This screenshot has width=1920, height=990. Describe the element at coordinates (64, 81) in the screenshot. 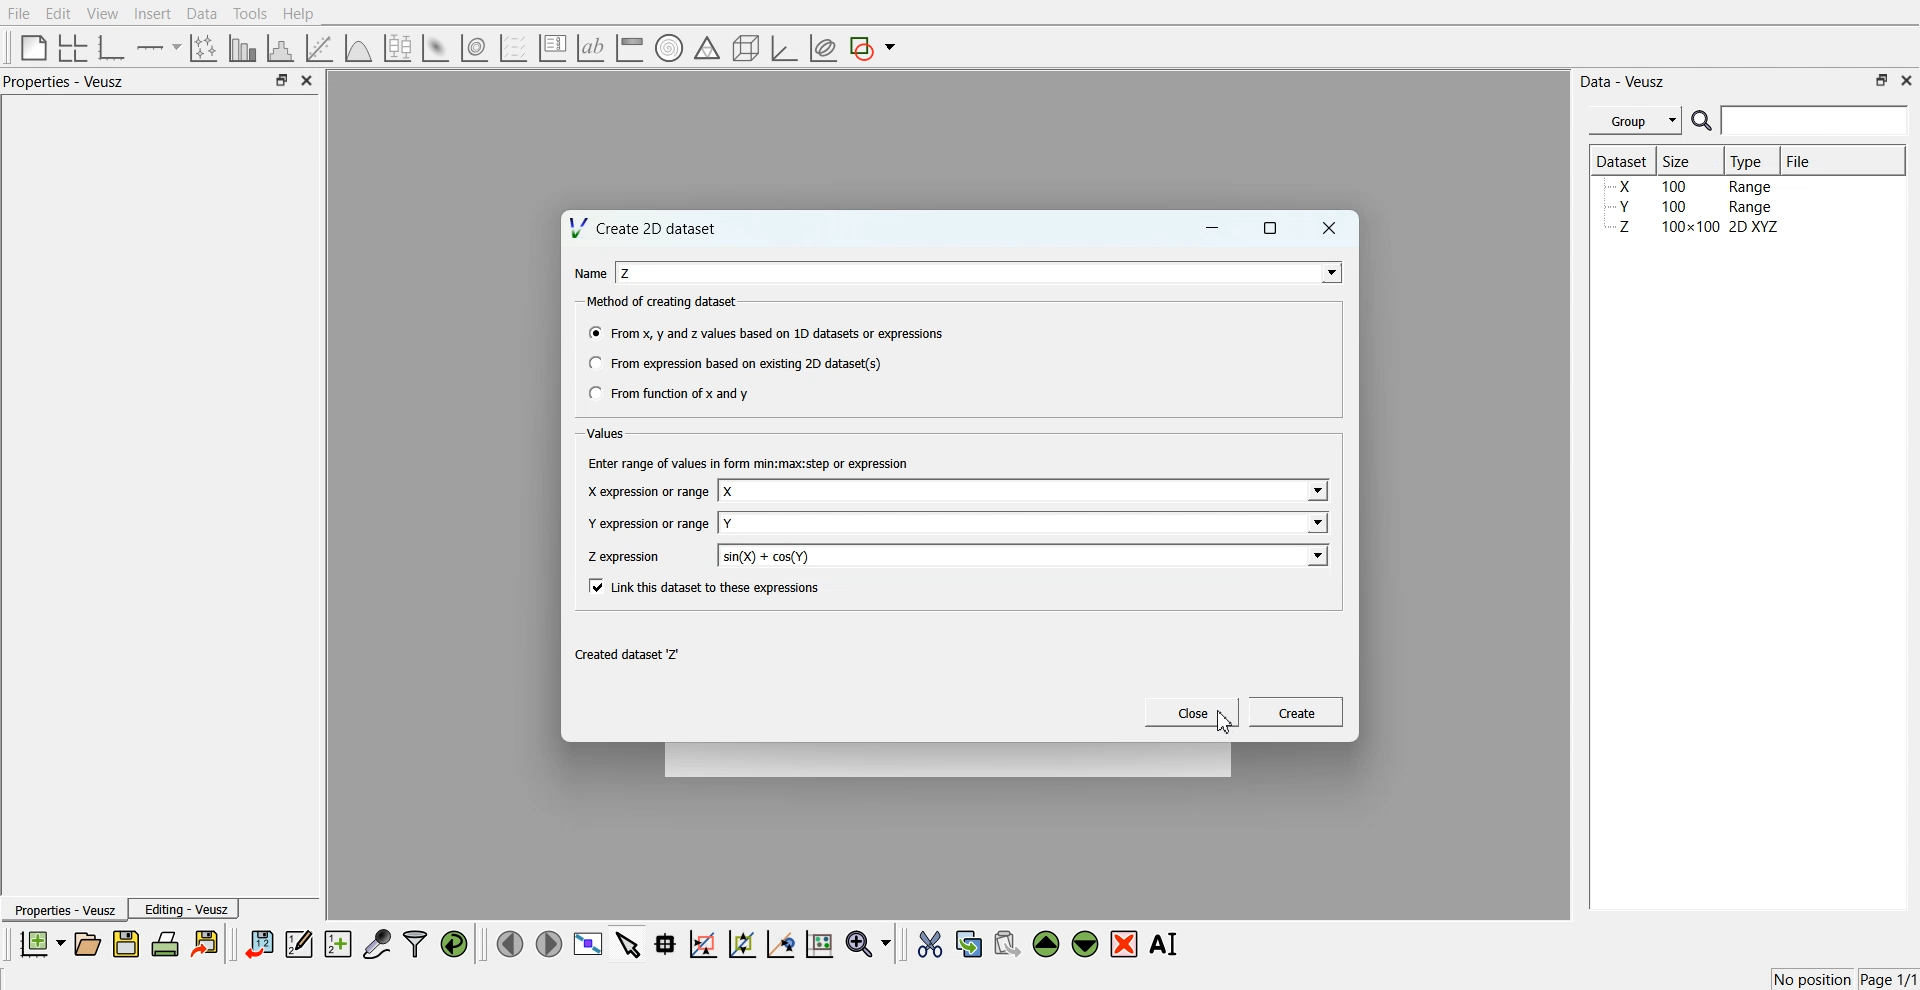

I see `Properties - Veusz` at that location.